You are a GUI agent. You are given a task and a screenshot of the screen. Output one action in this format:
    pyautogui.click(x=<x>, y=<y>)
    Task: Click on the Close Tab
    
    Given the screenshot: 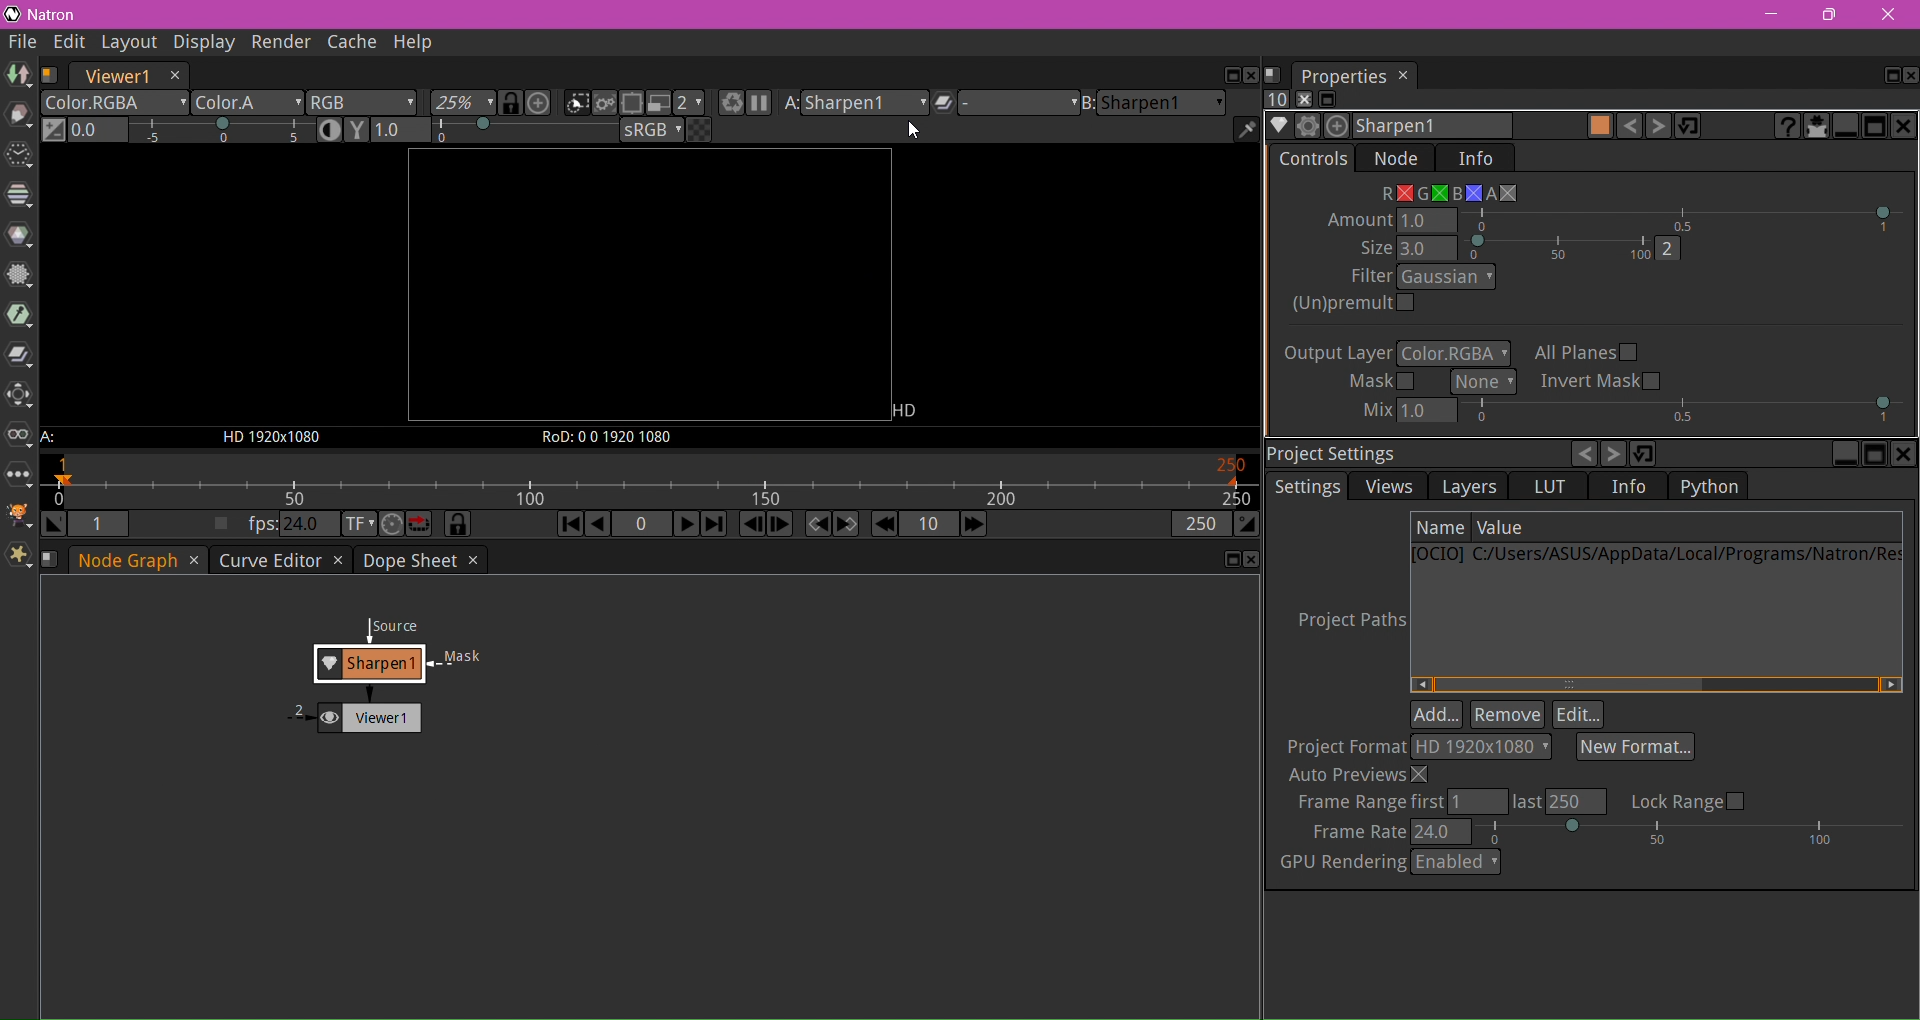 What is the action you would take?
    pyautogui.click(x=175, y=75)
    